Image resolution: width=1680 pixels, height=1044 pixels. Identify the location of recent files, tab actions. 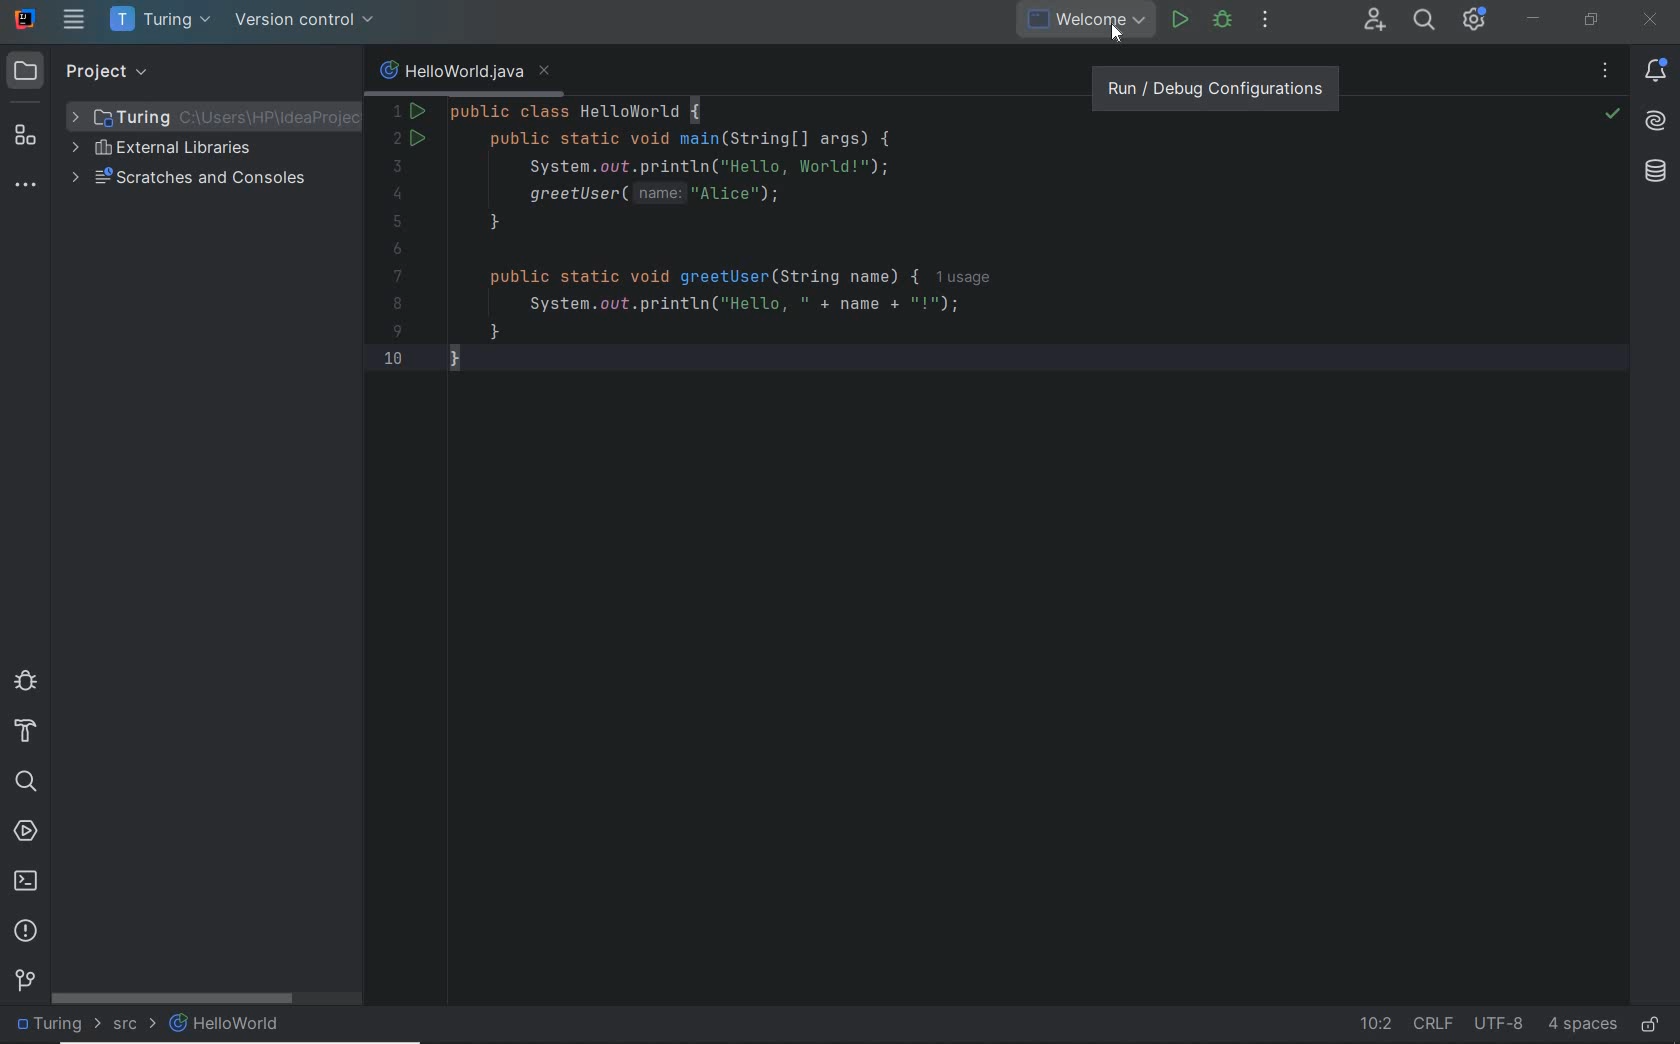
(1605, 74).